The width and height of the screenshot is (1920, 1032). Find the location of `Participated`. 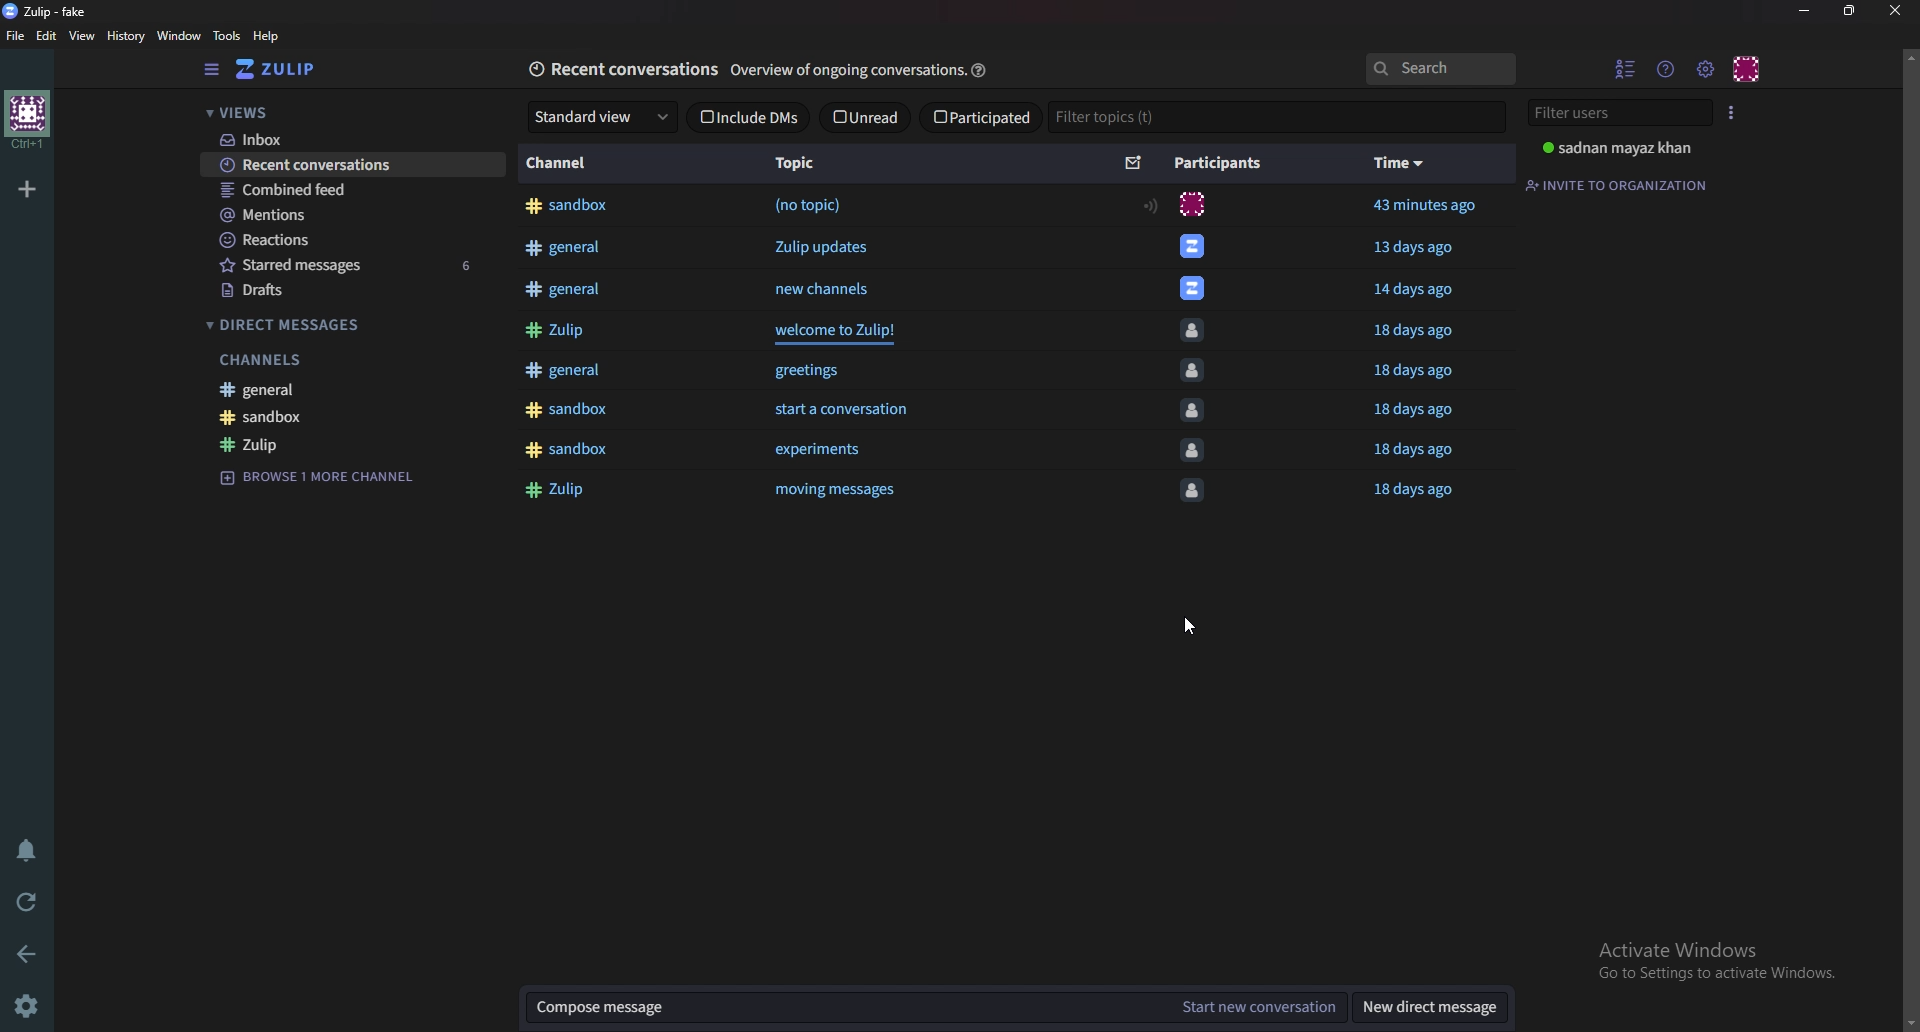

Participated is located at coordinates (979, 118).